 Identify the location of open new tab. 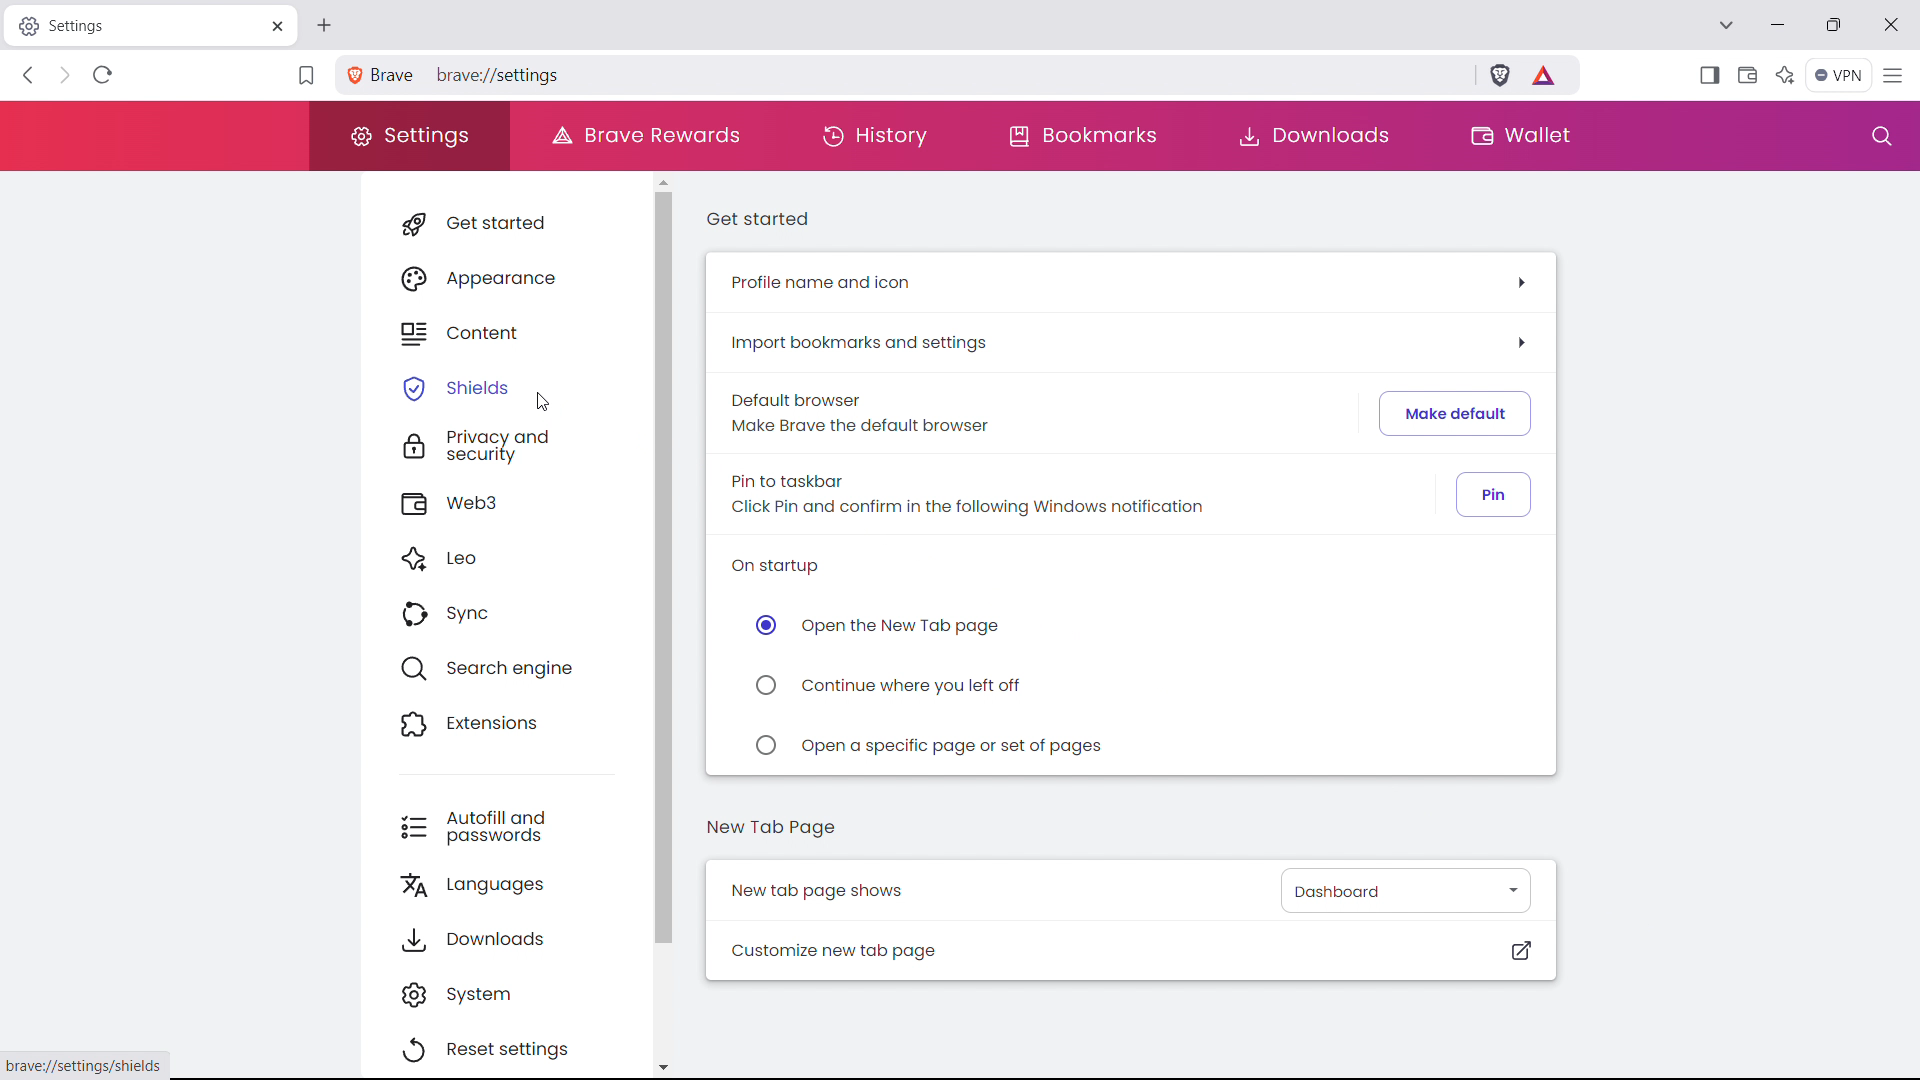
(324, 26).